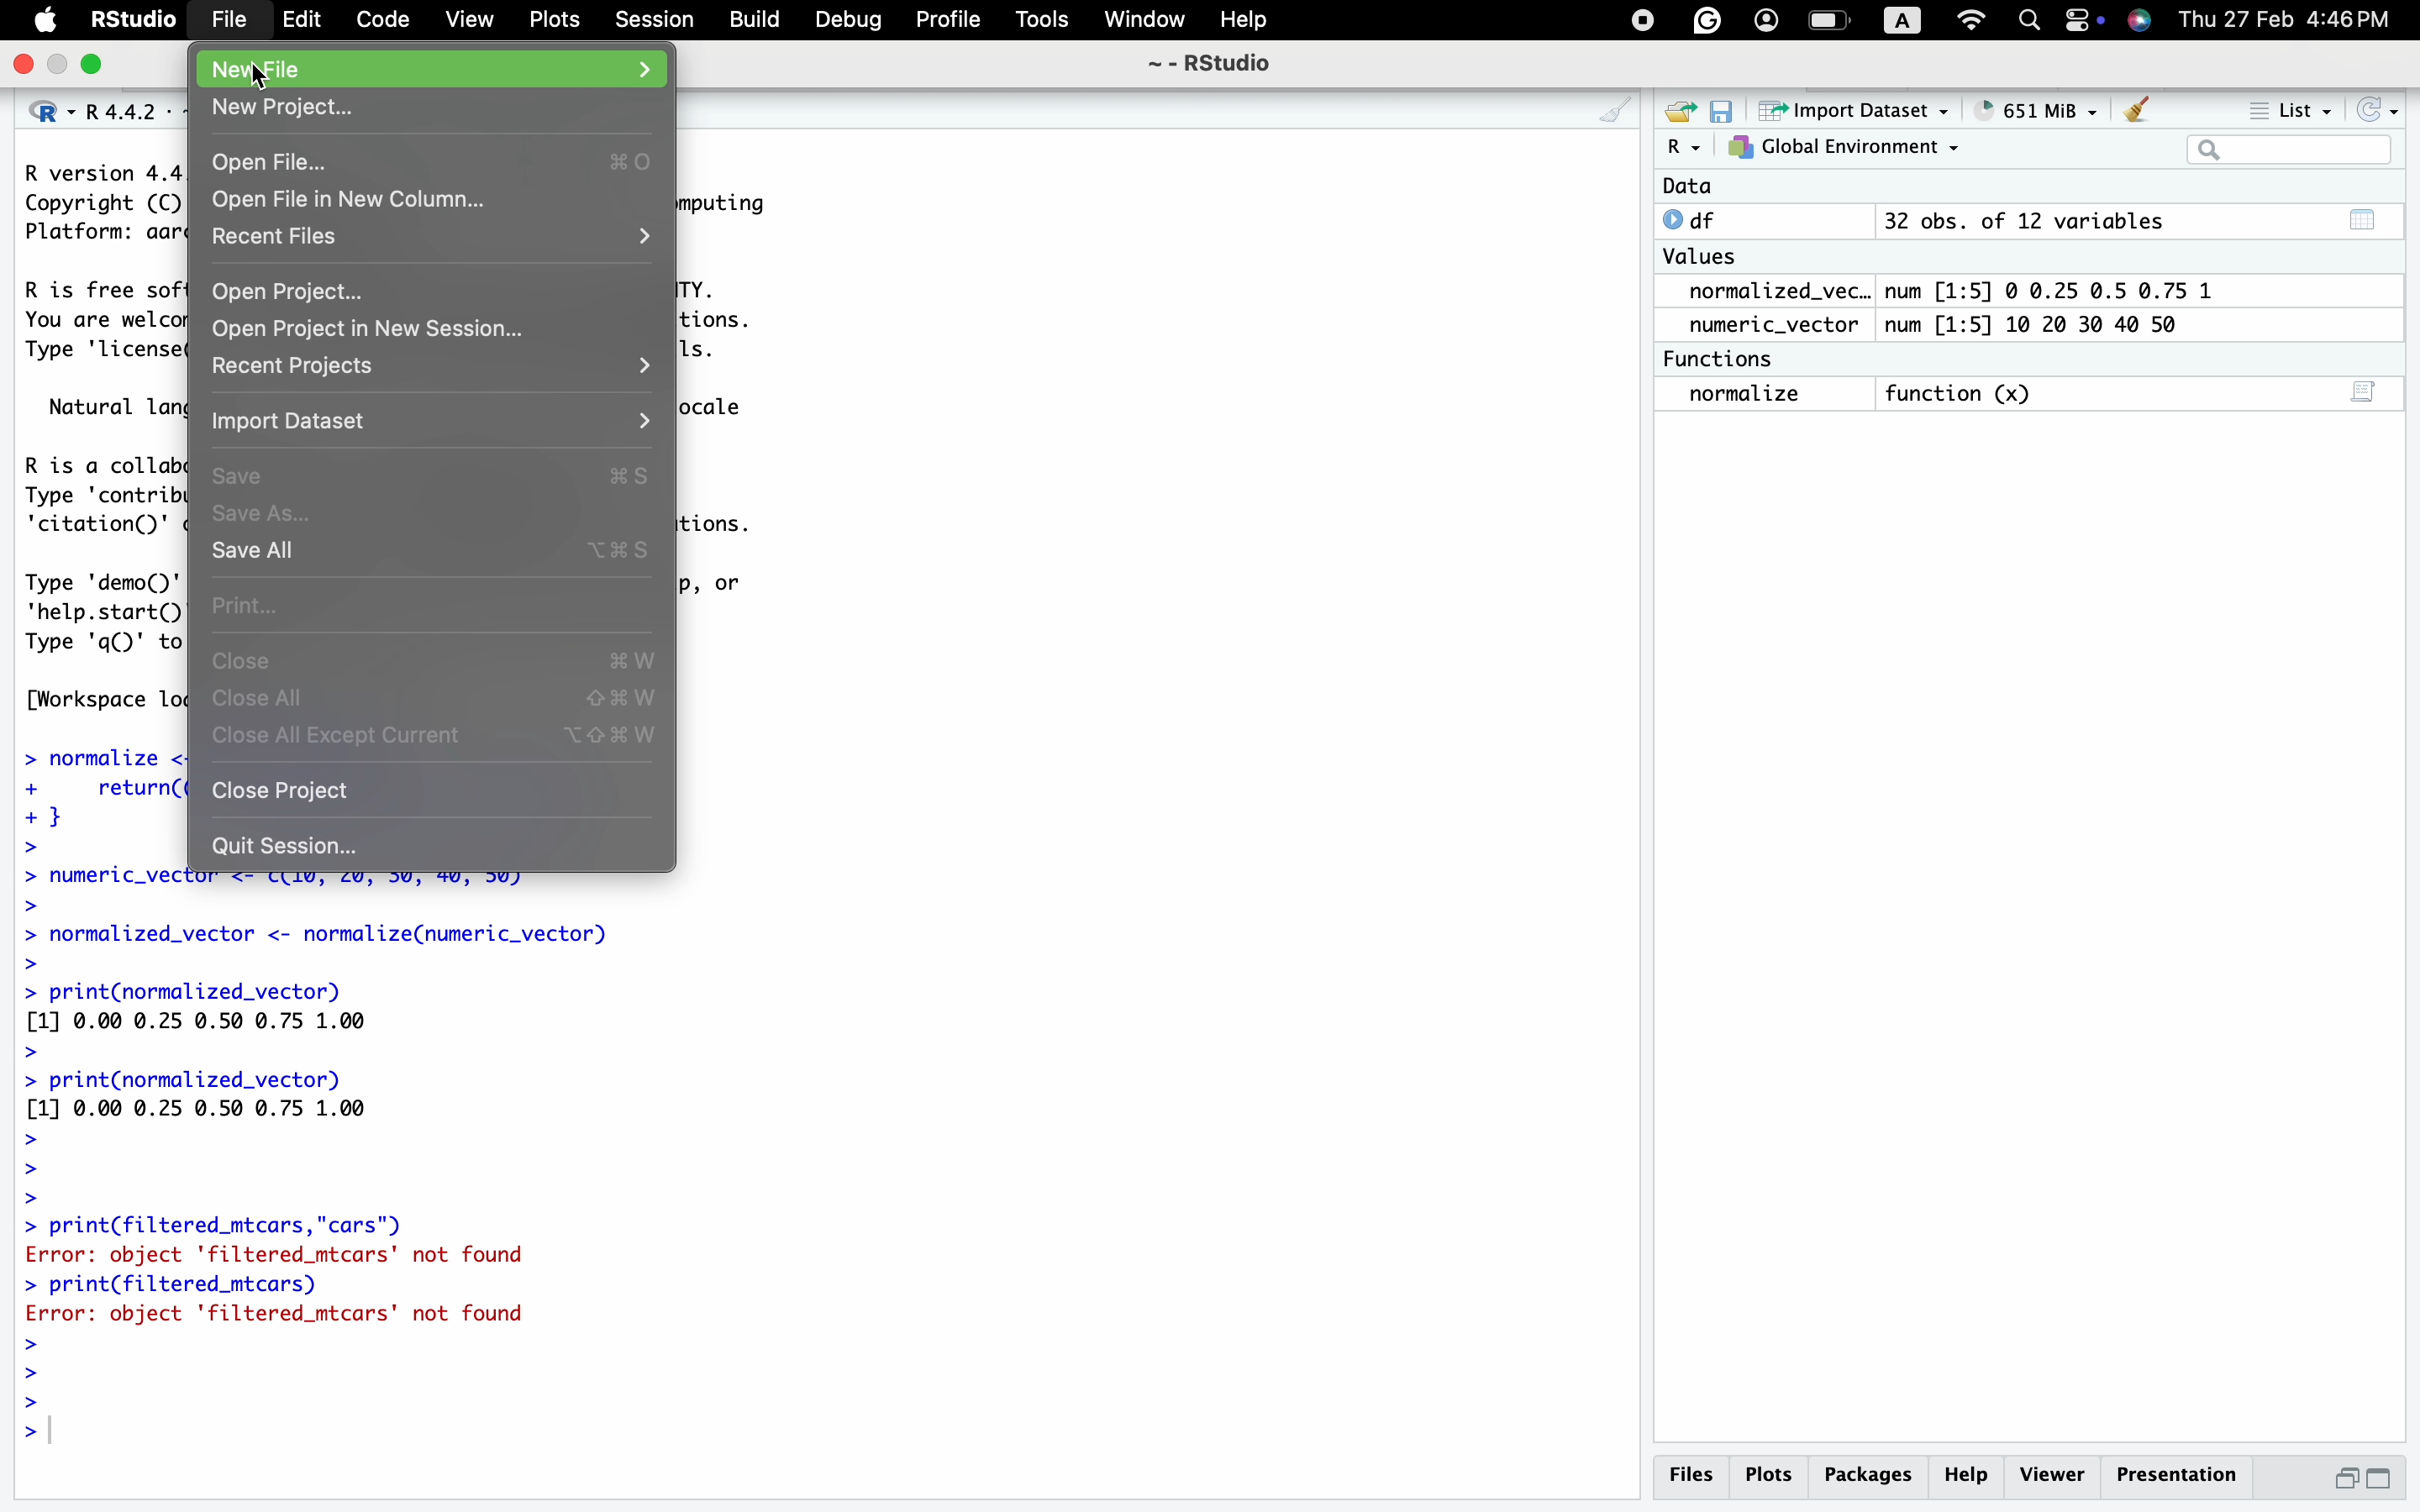 The image size is (2420, 1512). I want to click on Help, so click(1256, 20).